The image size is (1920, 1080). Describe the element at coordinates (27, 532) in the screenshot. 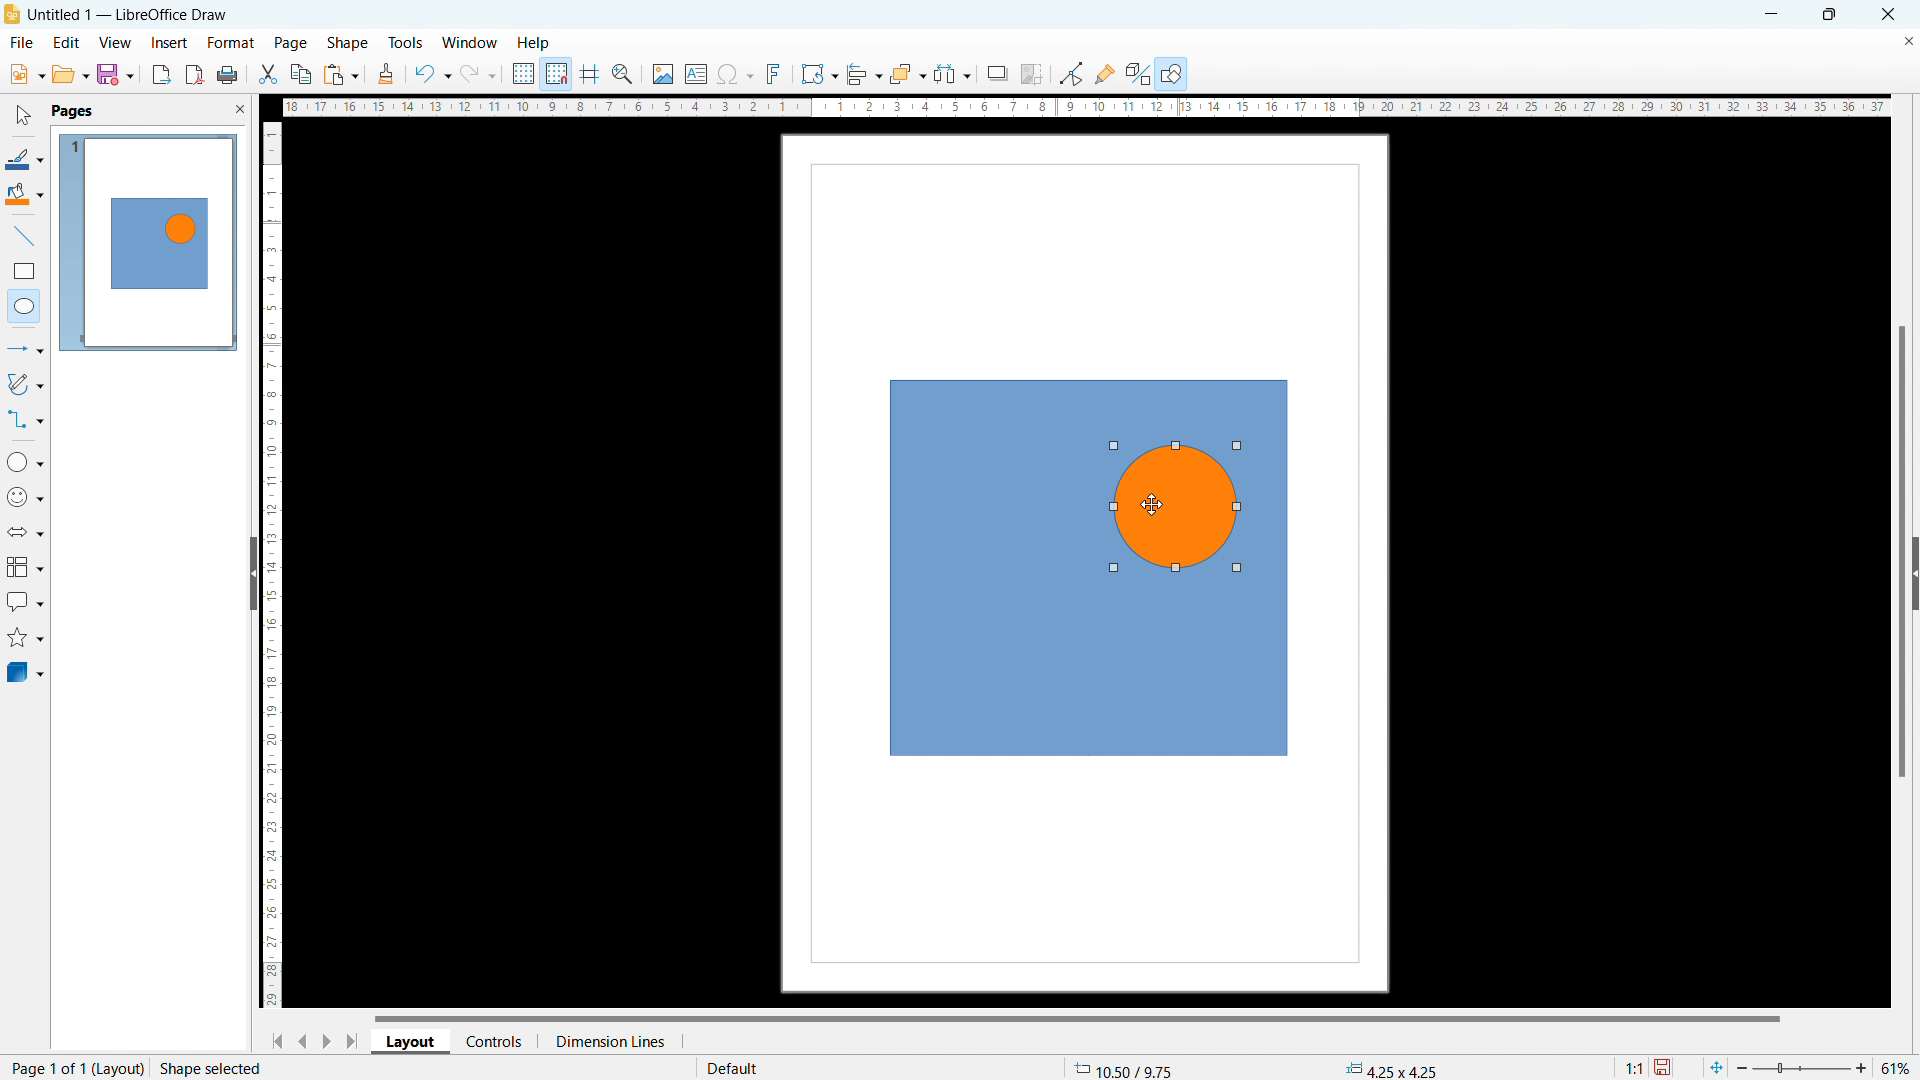

I see `block arrows` at that location.